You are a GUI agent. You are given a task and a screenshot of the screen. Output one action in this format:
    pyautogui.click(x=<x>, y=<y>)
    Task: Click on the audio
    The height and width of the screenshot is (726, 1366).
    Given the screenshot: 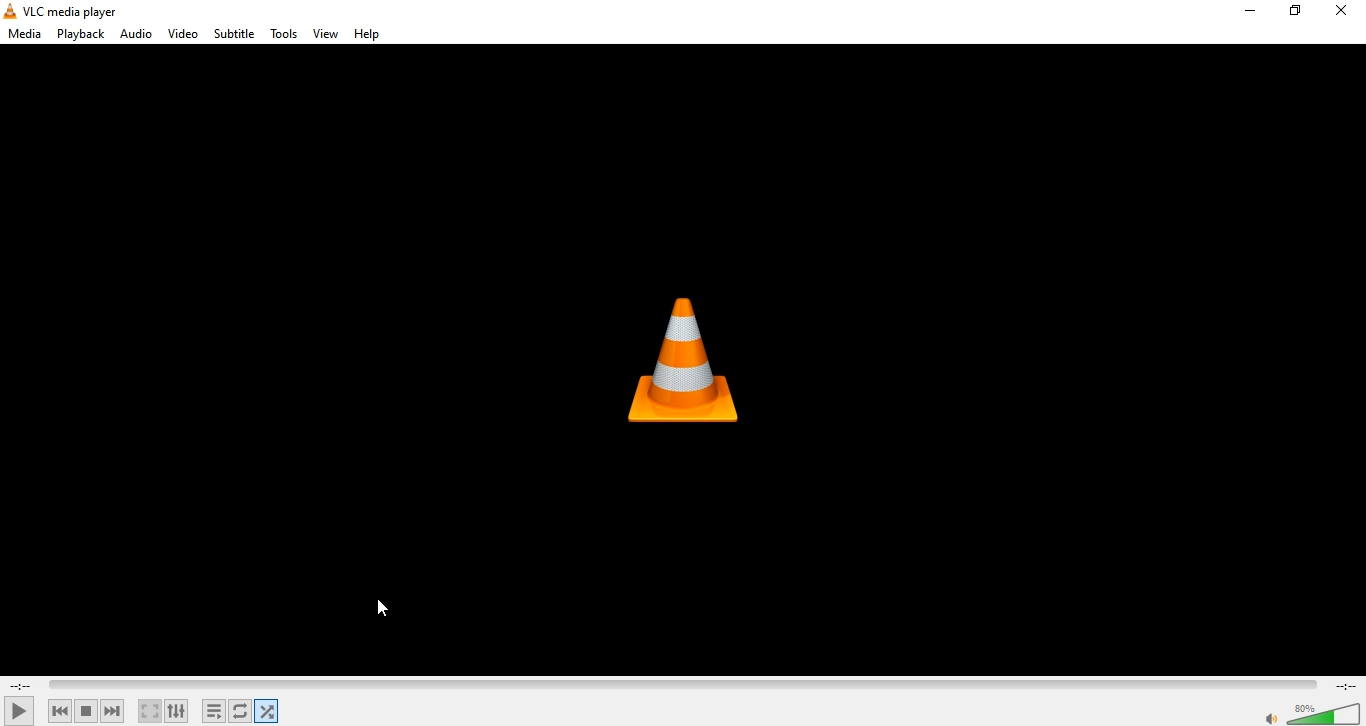 What is the action you would take?
    pyautogui.click(x=136, y=34)
    